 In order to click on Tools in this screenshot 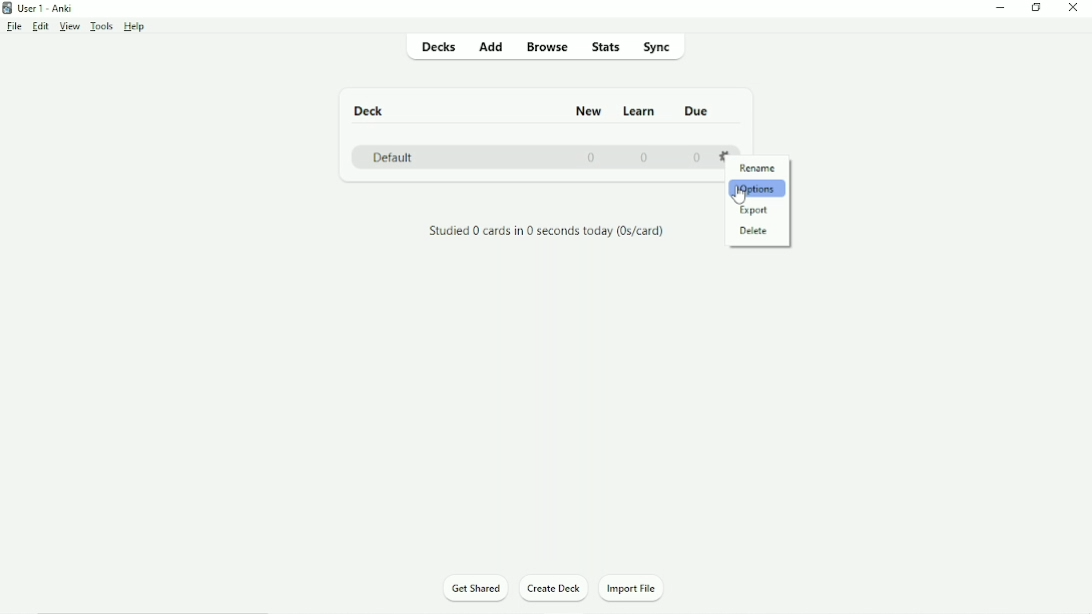, I will do `click(102, 26)`.